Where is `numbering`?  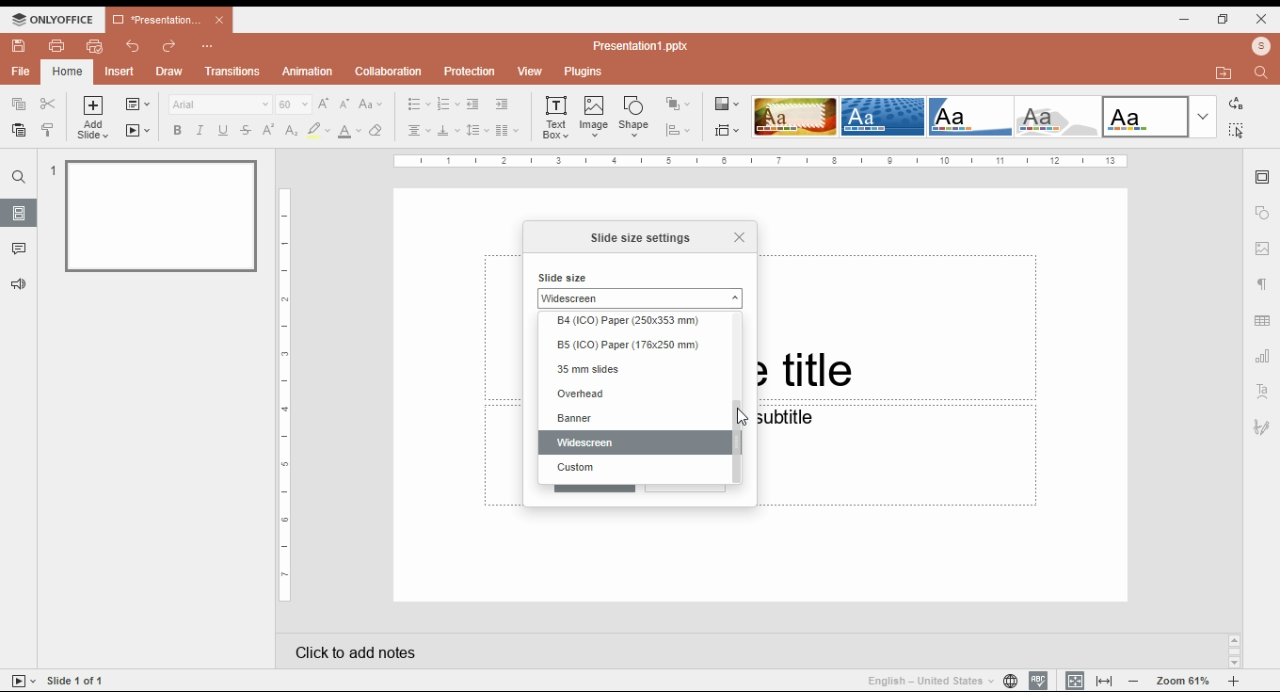 numbering is located at coordinates (448, 105).